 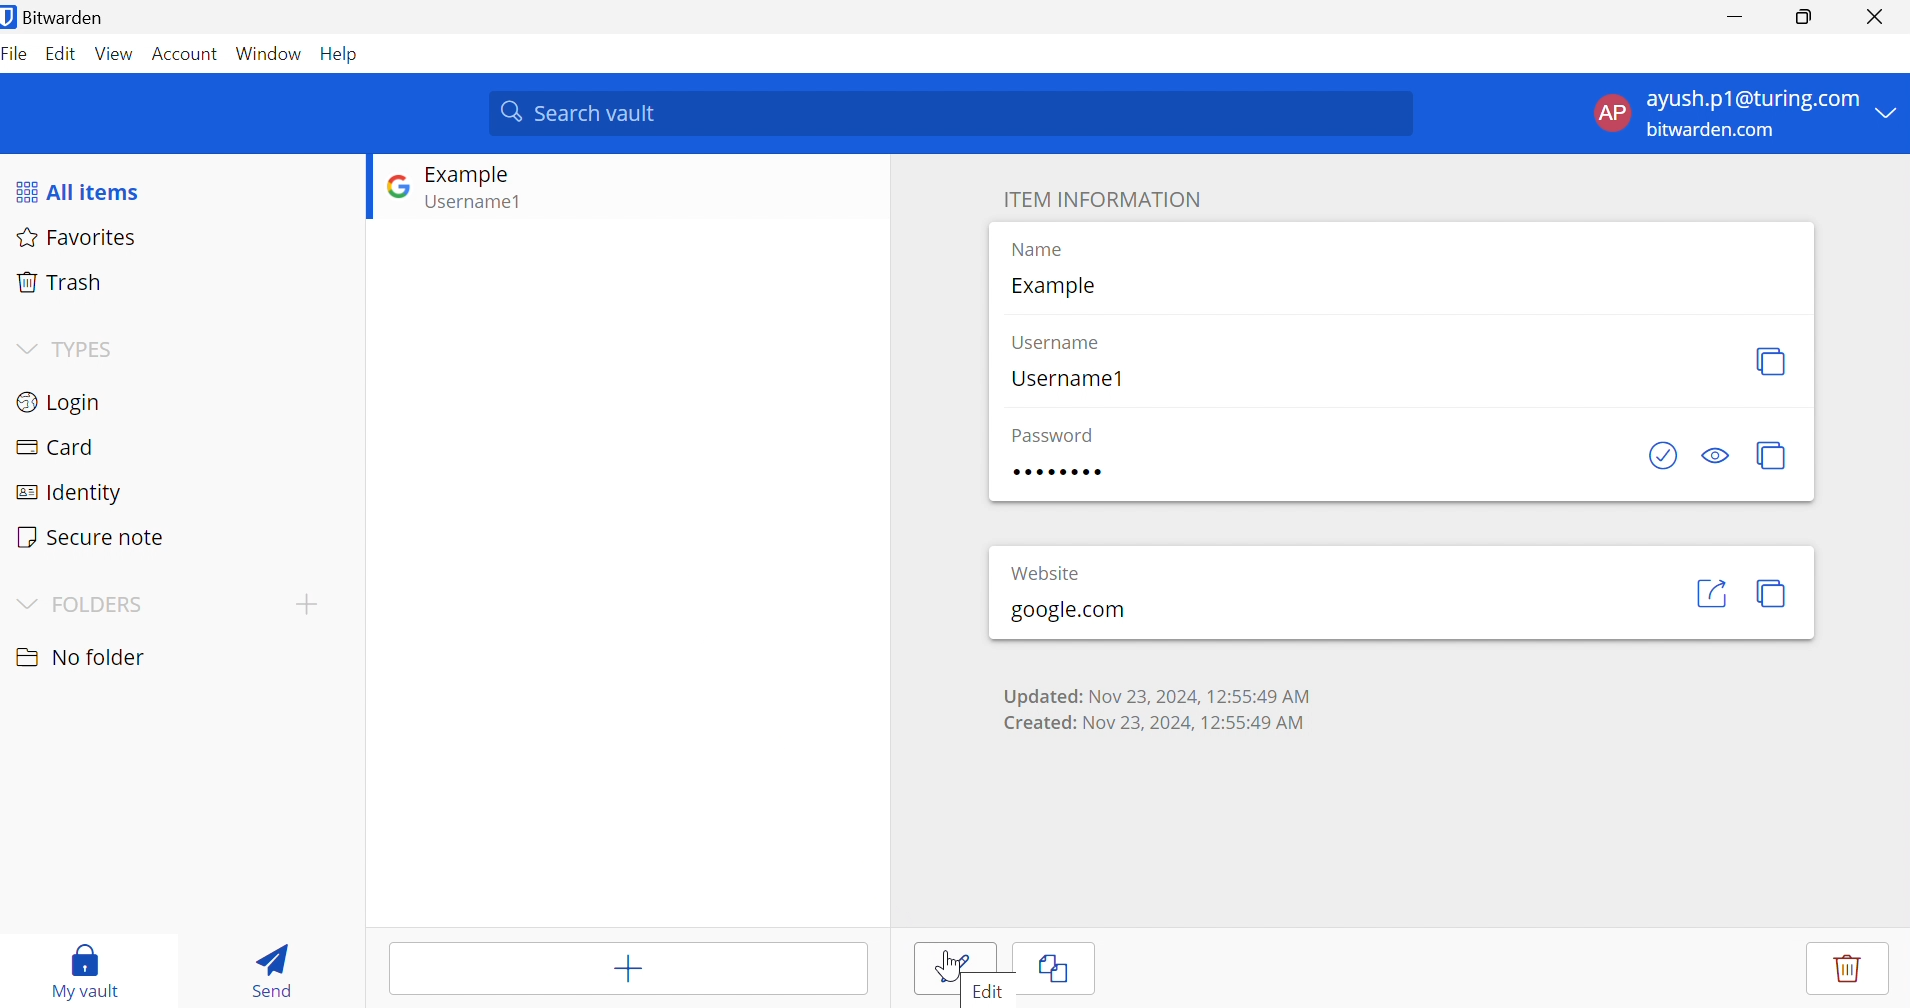 I want to click on Card, so click(x=55, y=445).